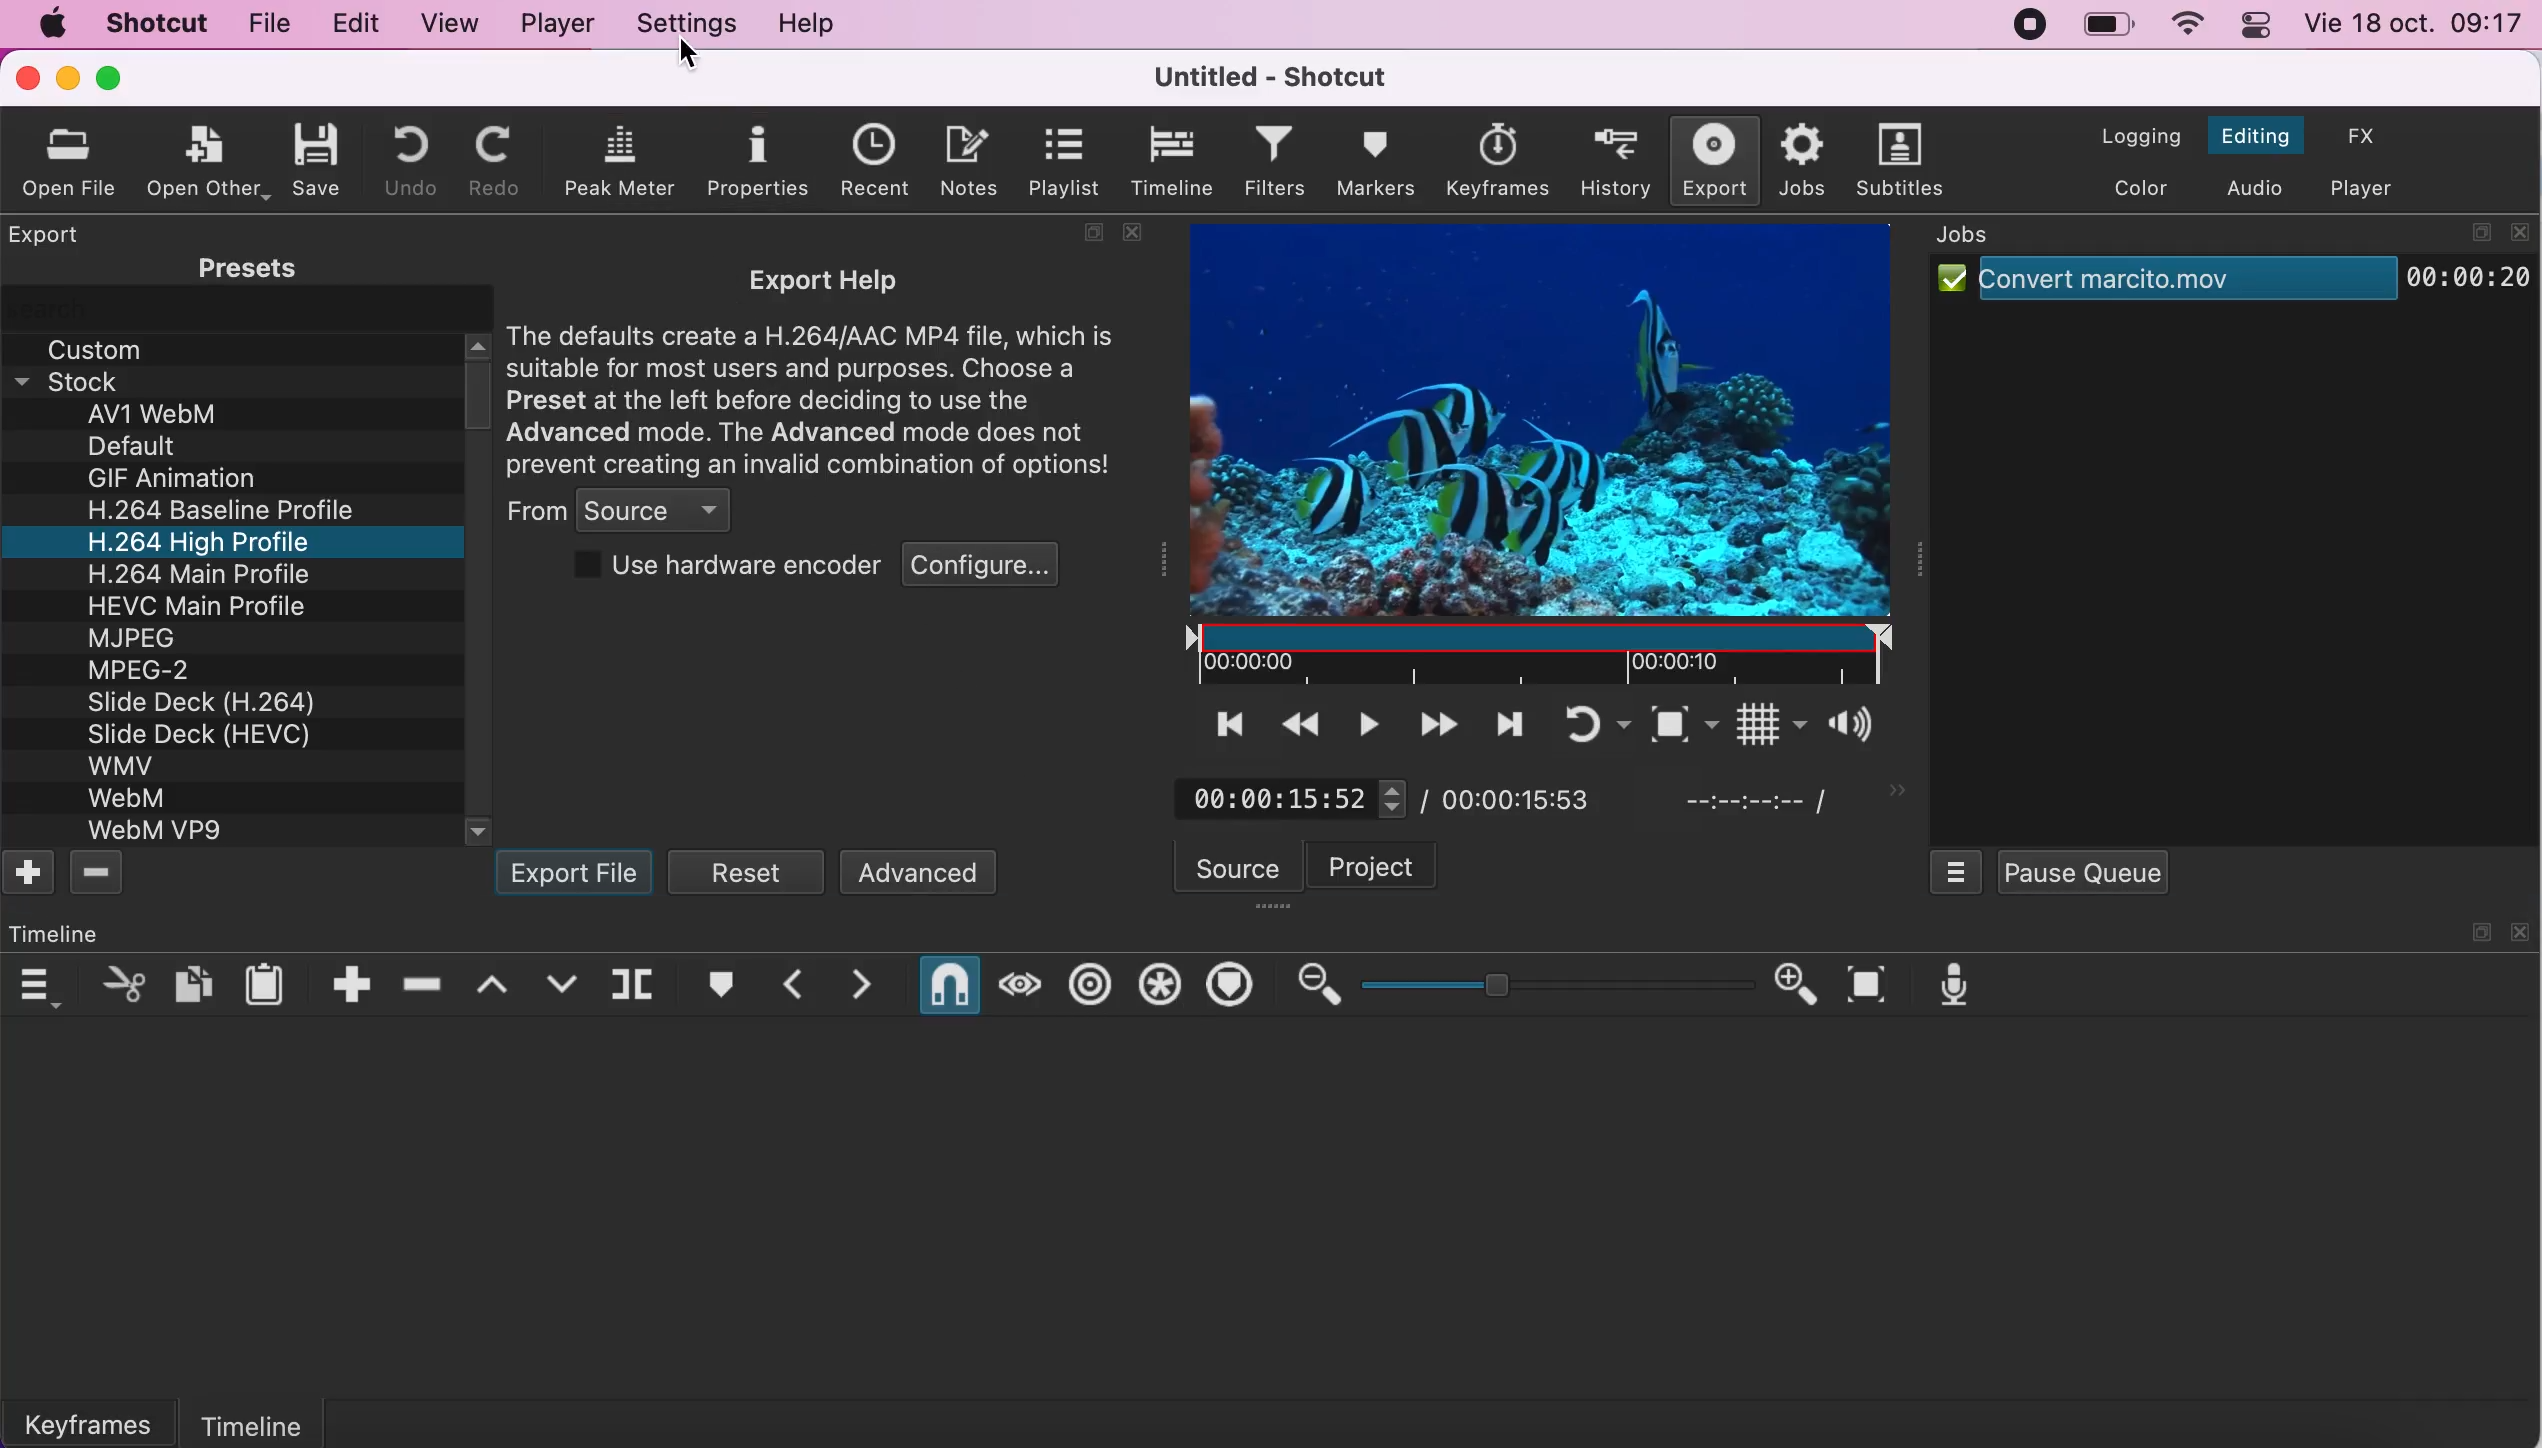 This screenshot has height=1448, width=2542. Describe the element at coordinates (990, 570) in the screenshot. I see `configure` at that location.